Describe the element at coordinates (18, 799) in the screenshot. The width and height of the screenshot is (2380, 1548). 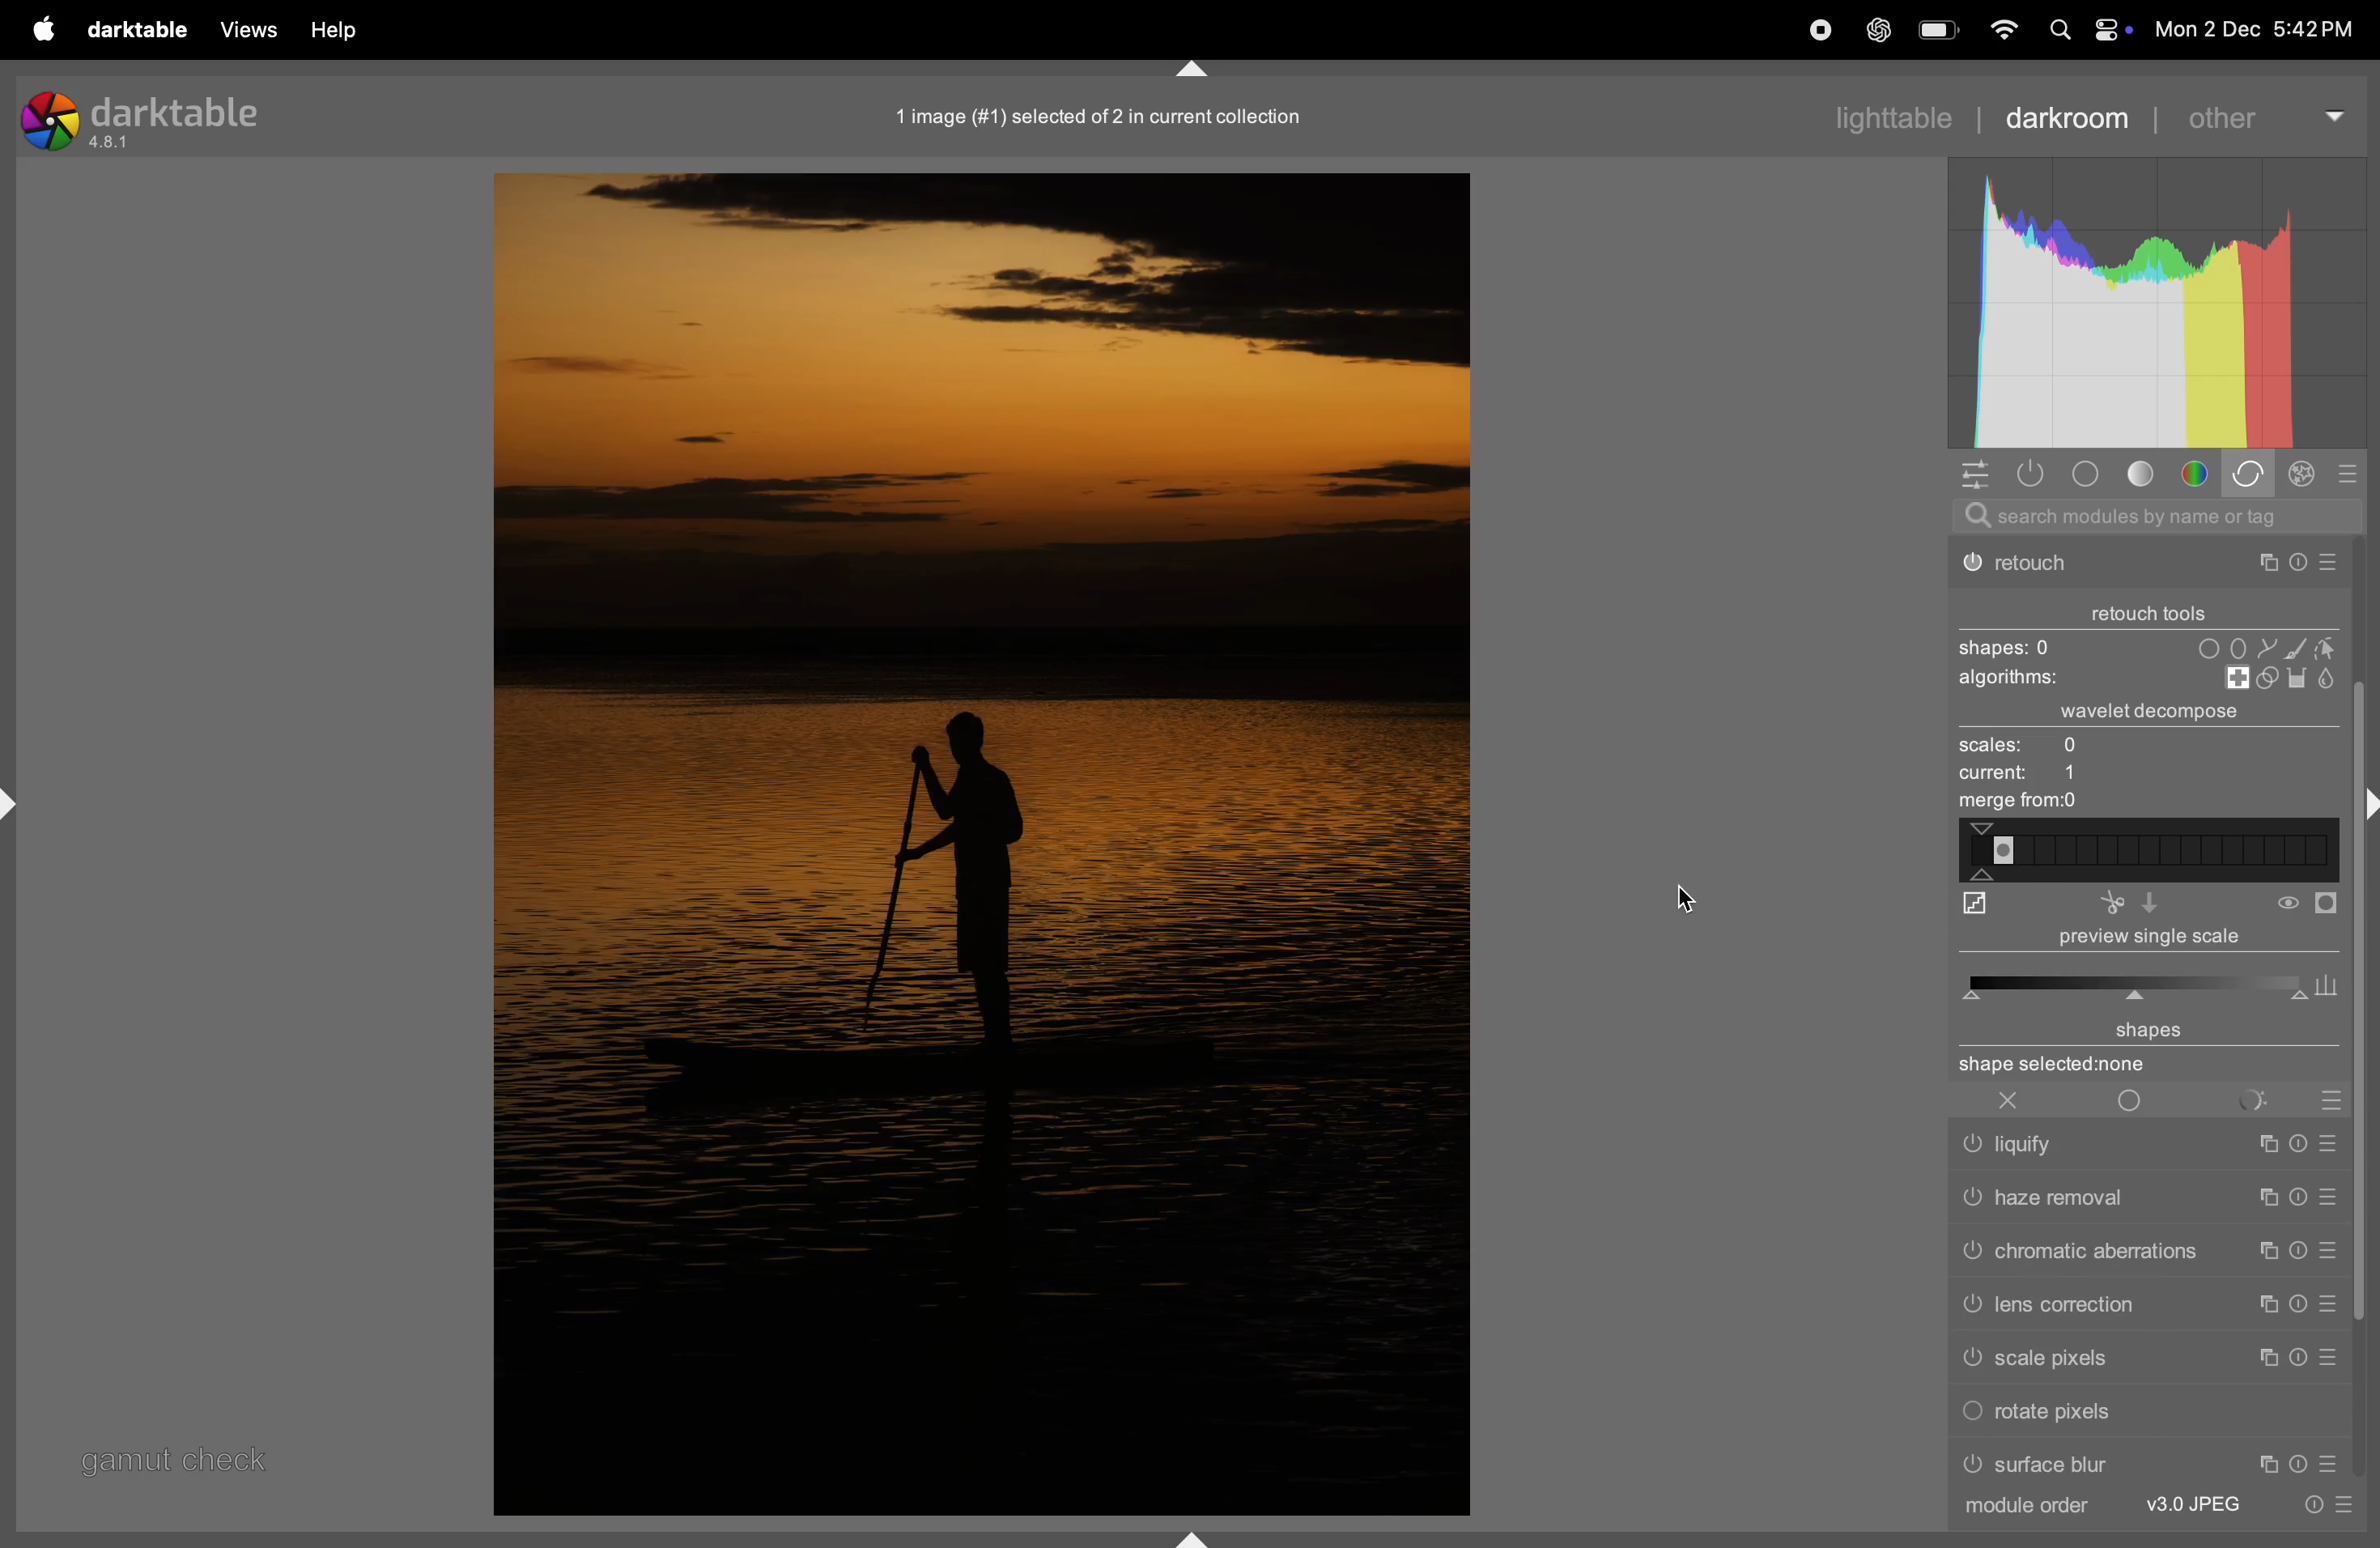
I see `expand` at that location.